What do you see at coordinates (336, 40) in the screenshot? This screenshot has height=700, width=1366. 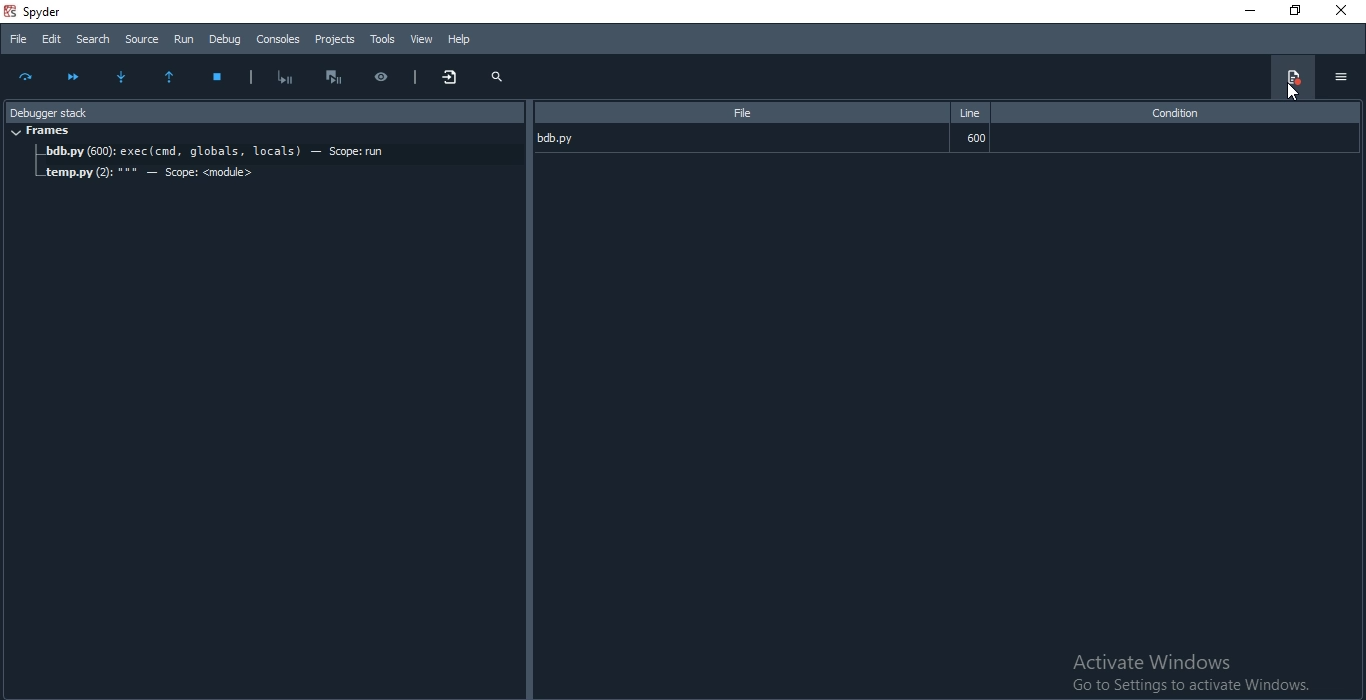 I see `Projects` at bounding box center [336, 40].